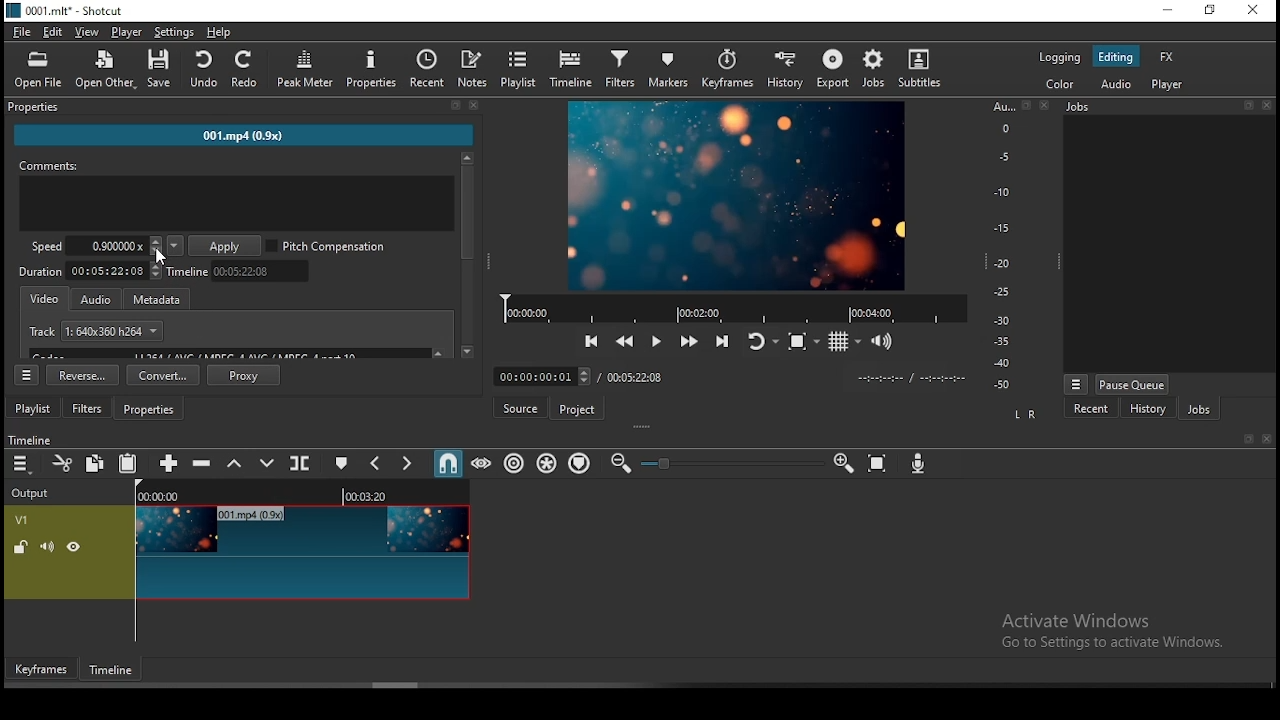 The width and height of the screenshot is (1280, 720). I want to click on (un)locked, so click(22, 548).